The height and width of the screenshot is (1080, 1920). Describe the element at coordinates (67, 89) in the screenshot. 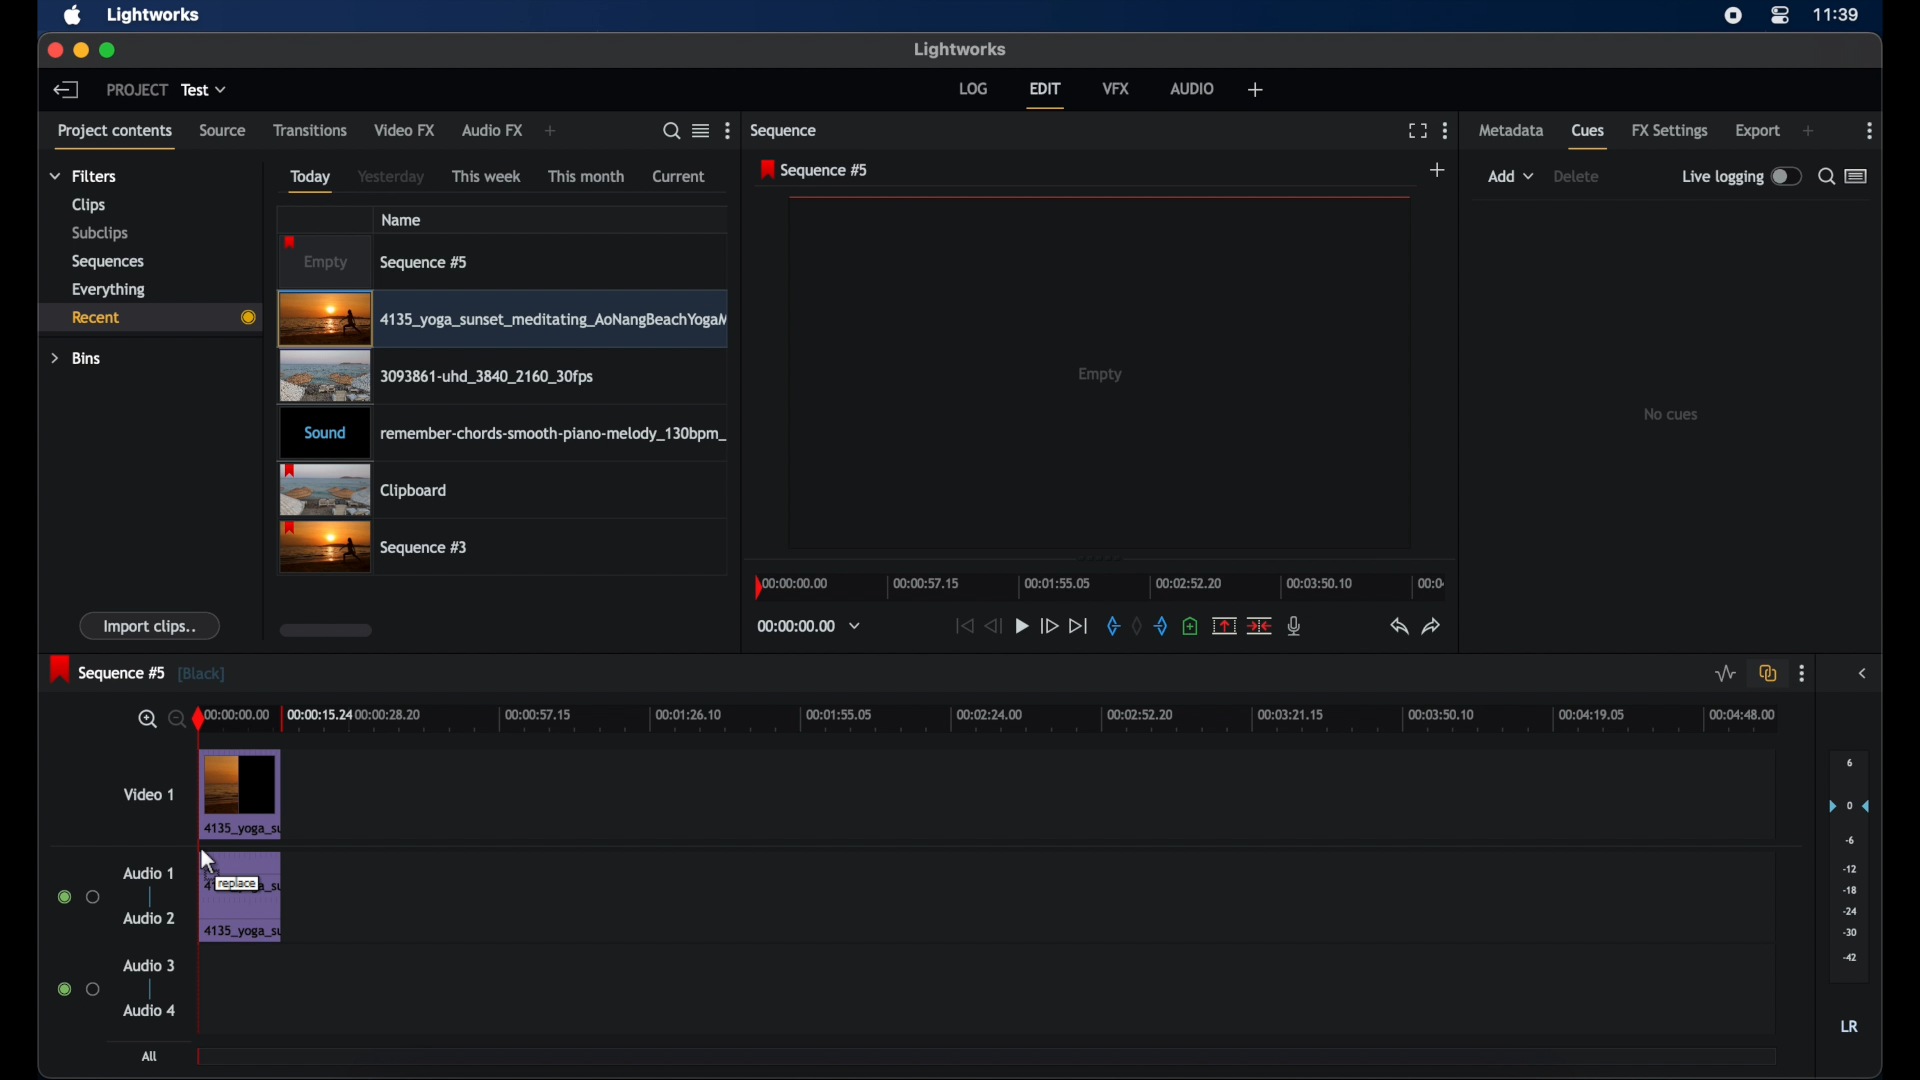

I see `back` at that location.